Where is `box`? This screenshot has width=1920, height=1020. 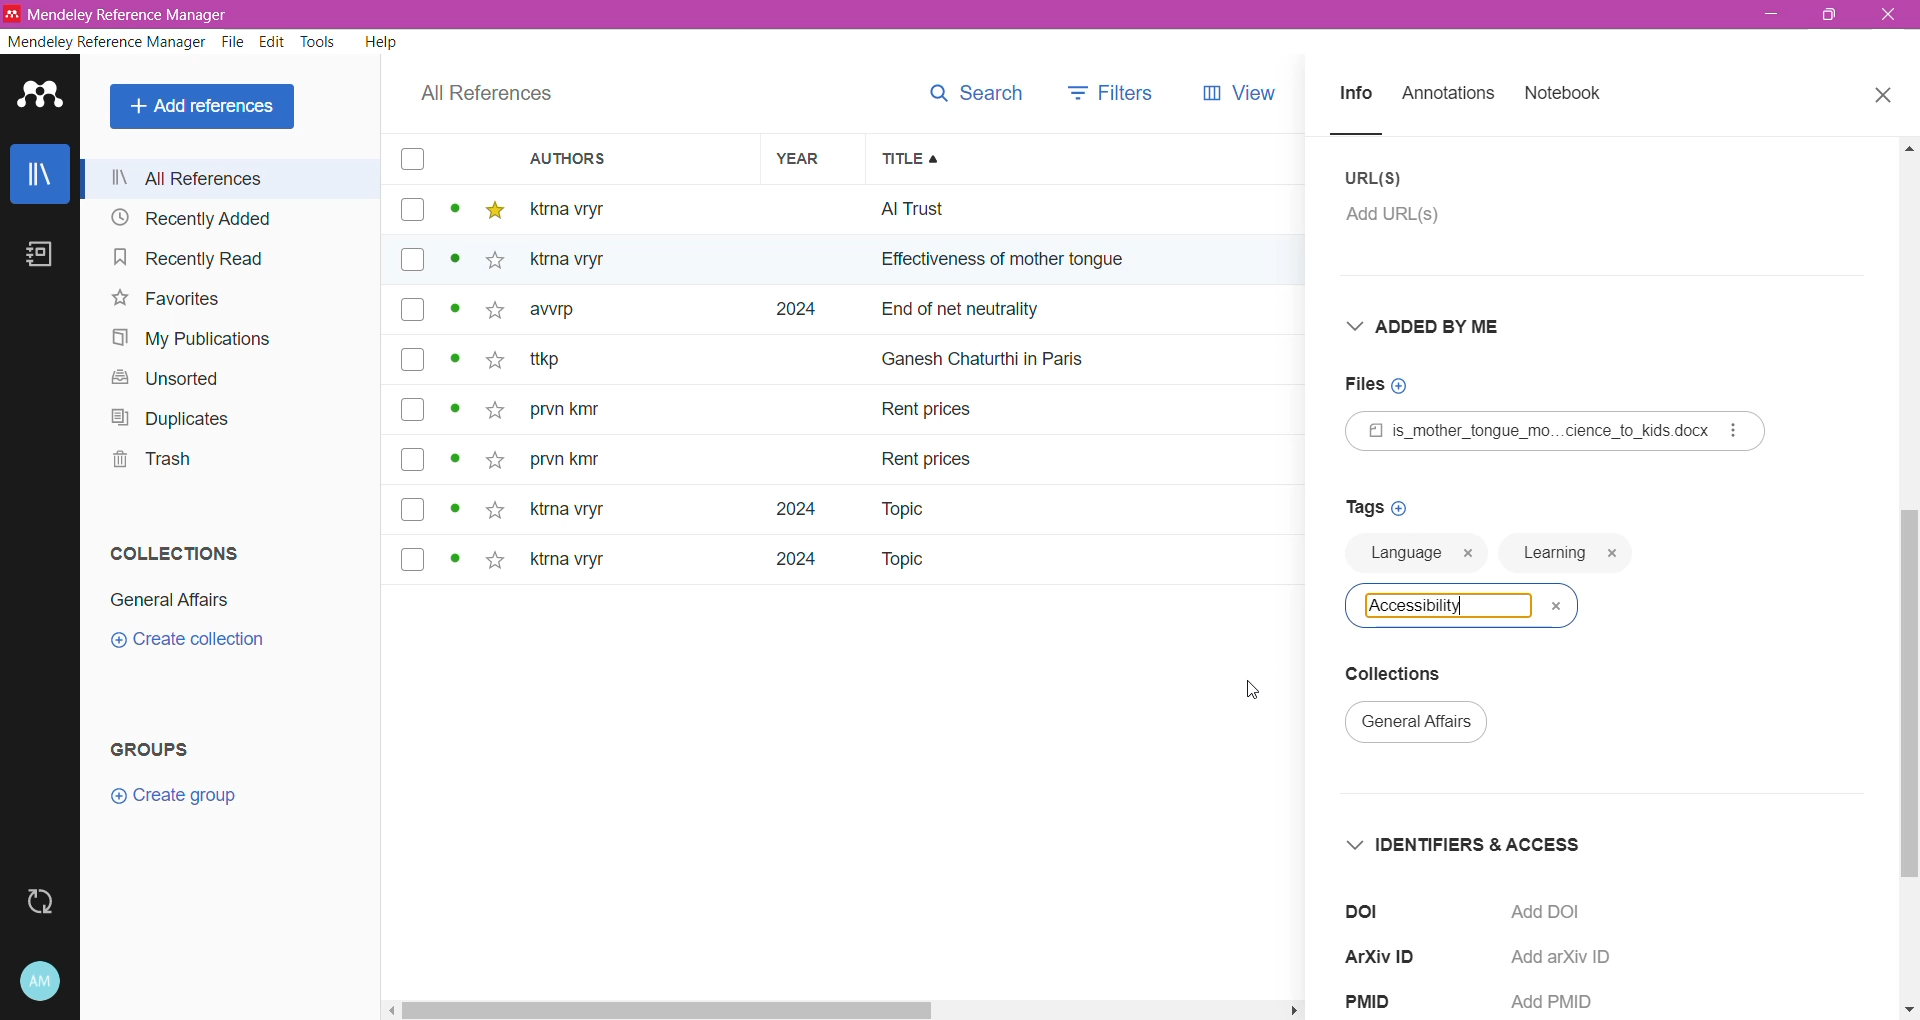
box is located at coordinates (411, 261).